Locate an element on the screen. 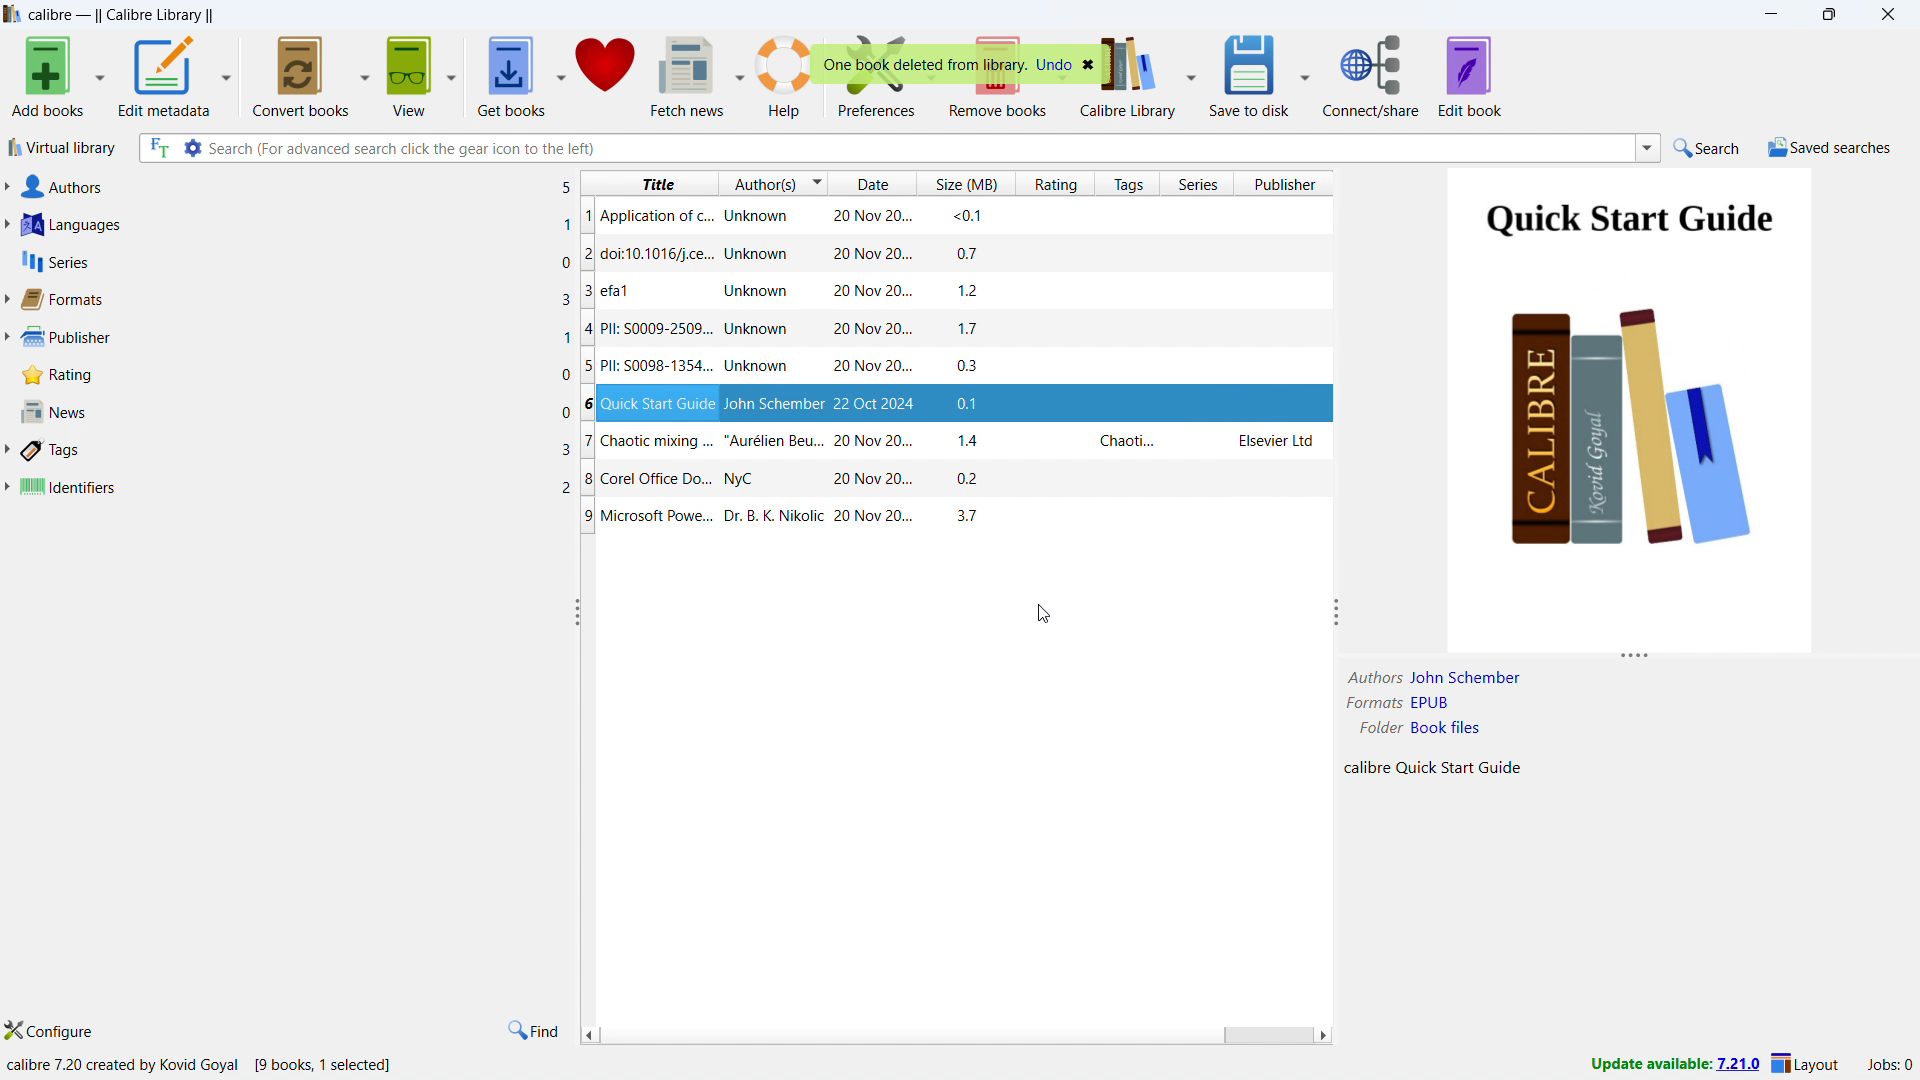 This screenshot has width=1920, height=1080. resize is located at coordinates (577, 612).